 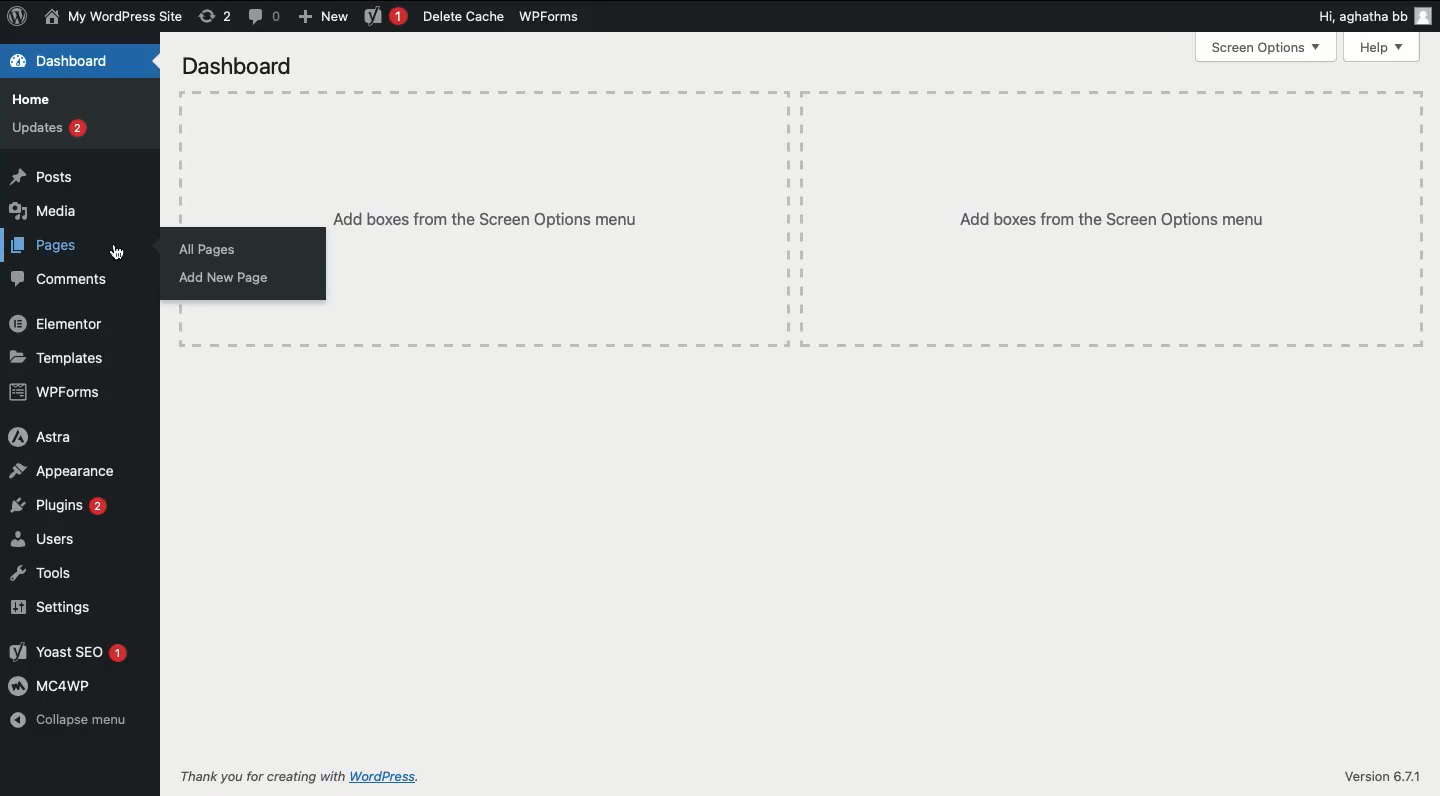 I want to click on Revision, so click(x=214, y=18).